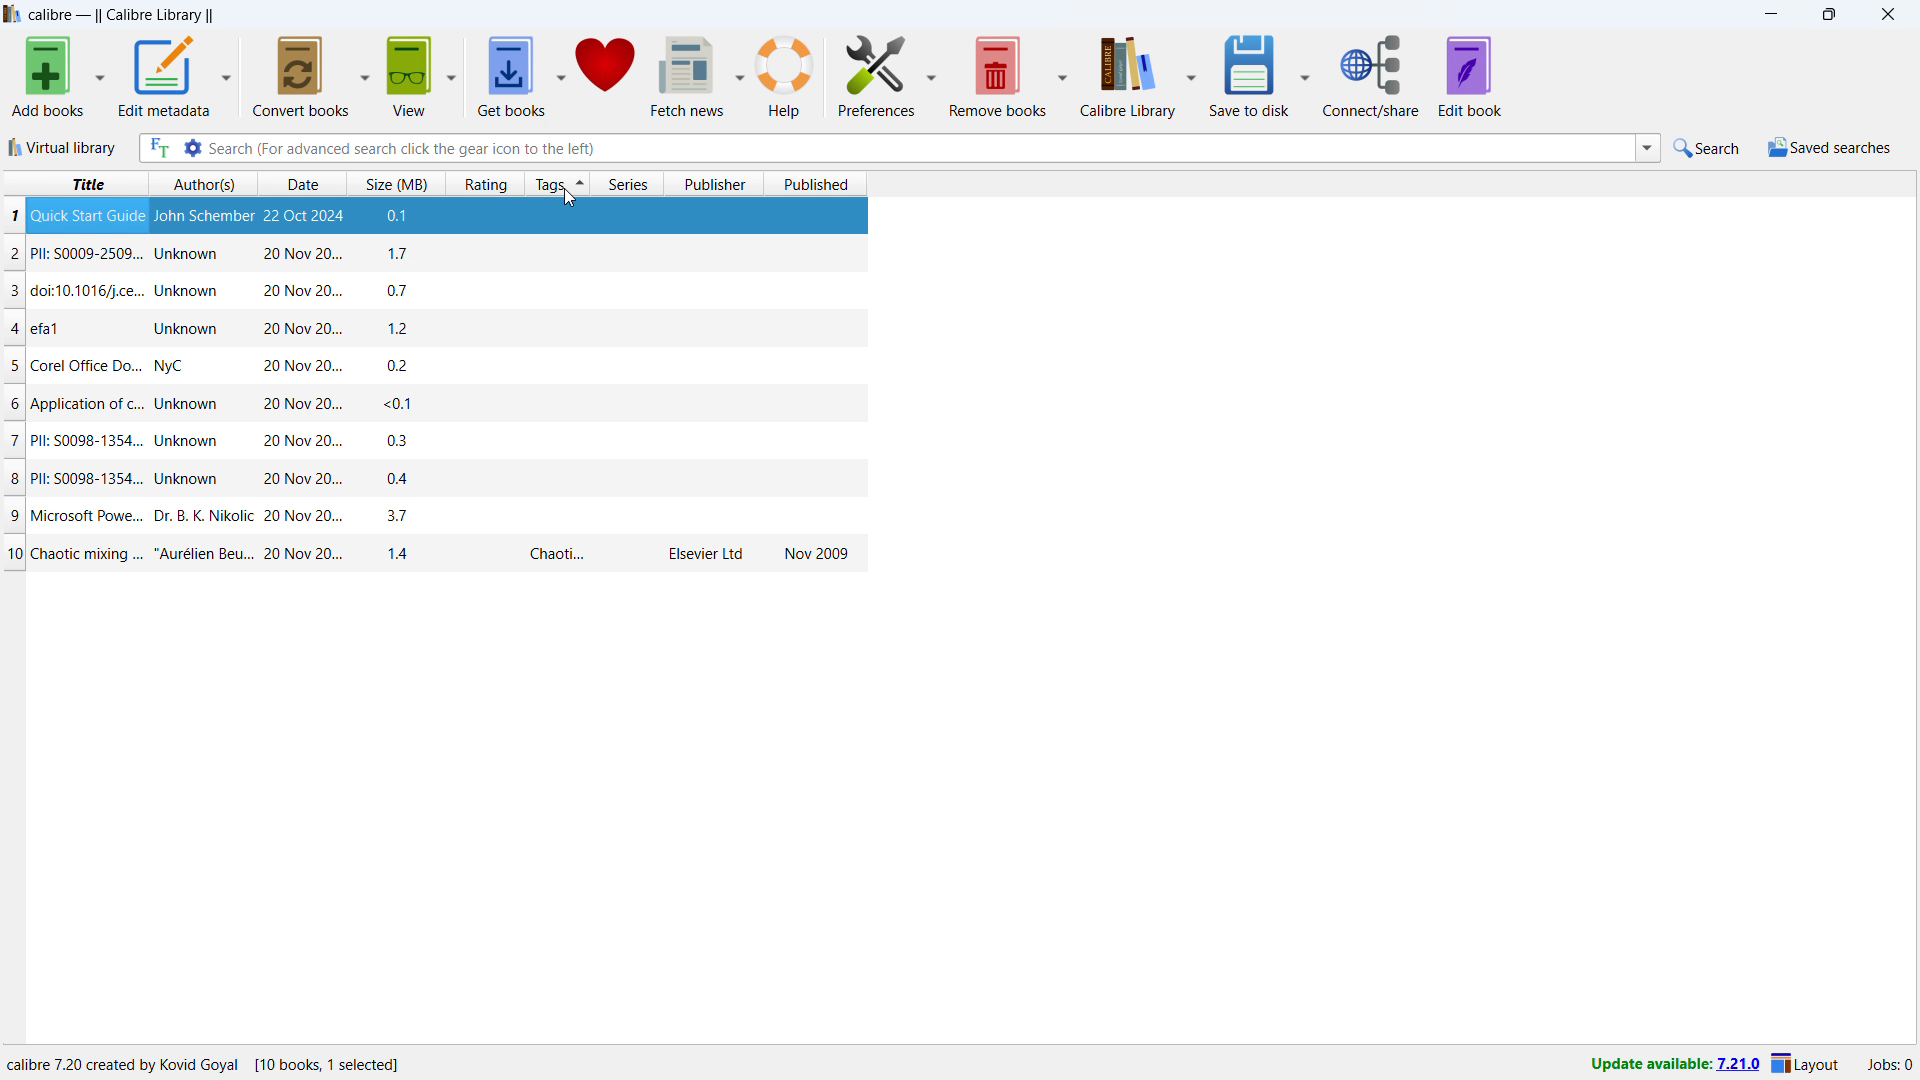 The image size is (1920, 1080). What do you see at coordinates (63, 147) in the screenshot?
I see `virtual library` at bounding box center [63, 147].